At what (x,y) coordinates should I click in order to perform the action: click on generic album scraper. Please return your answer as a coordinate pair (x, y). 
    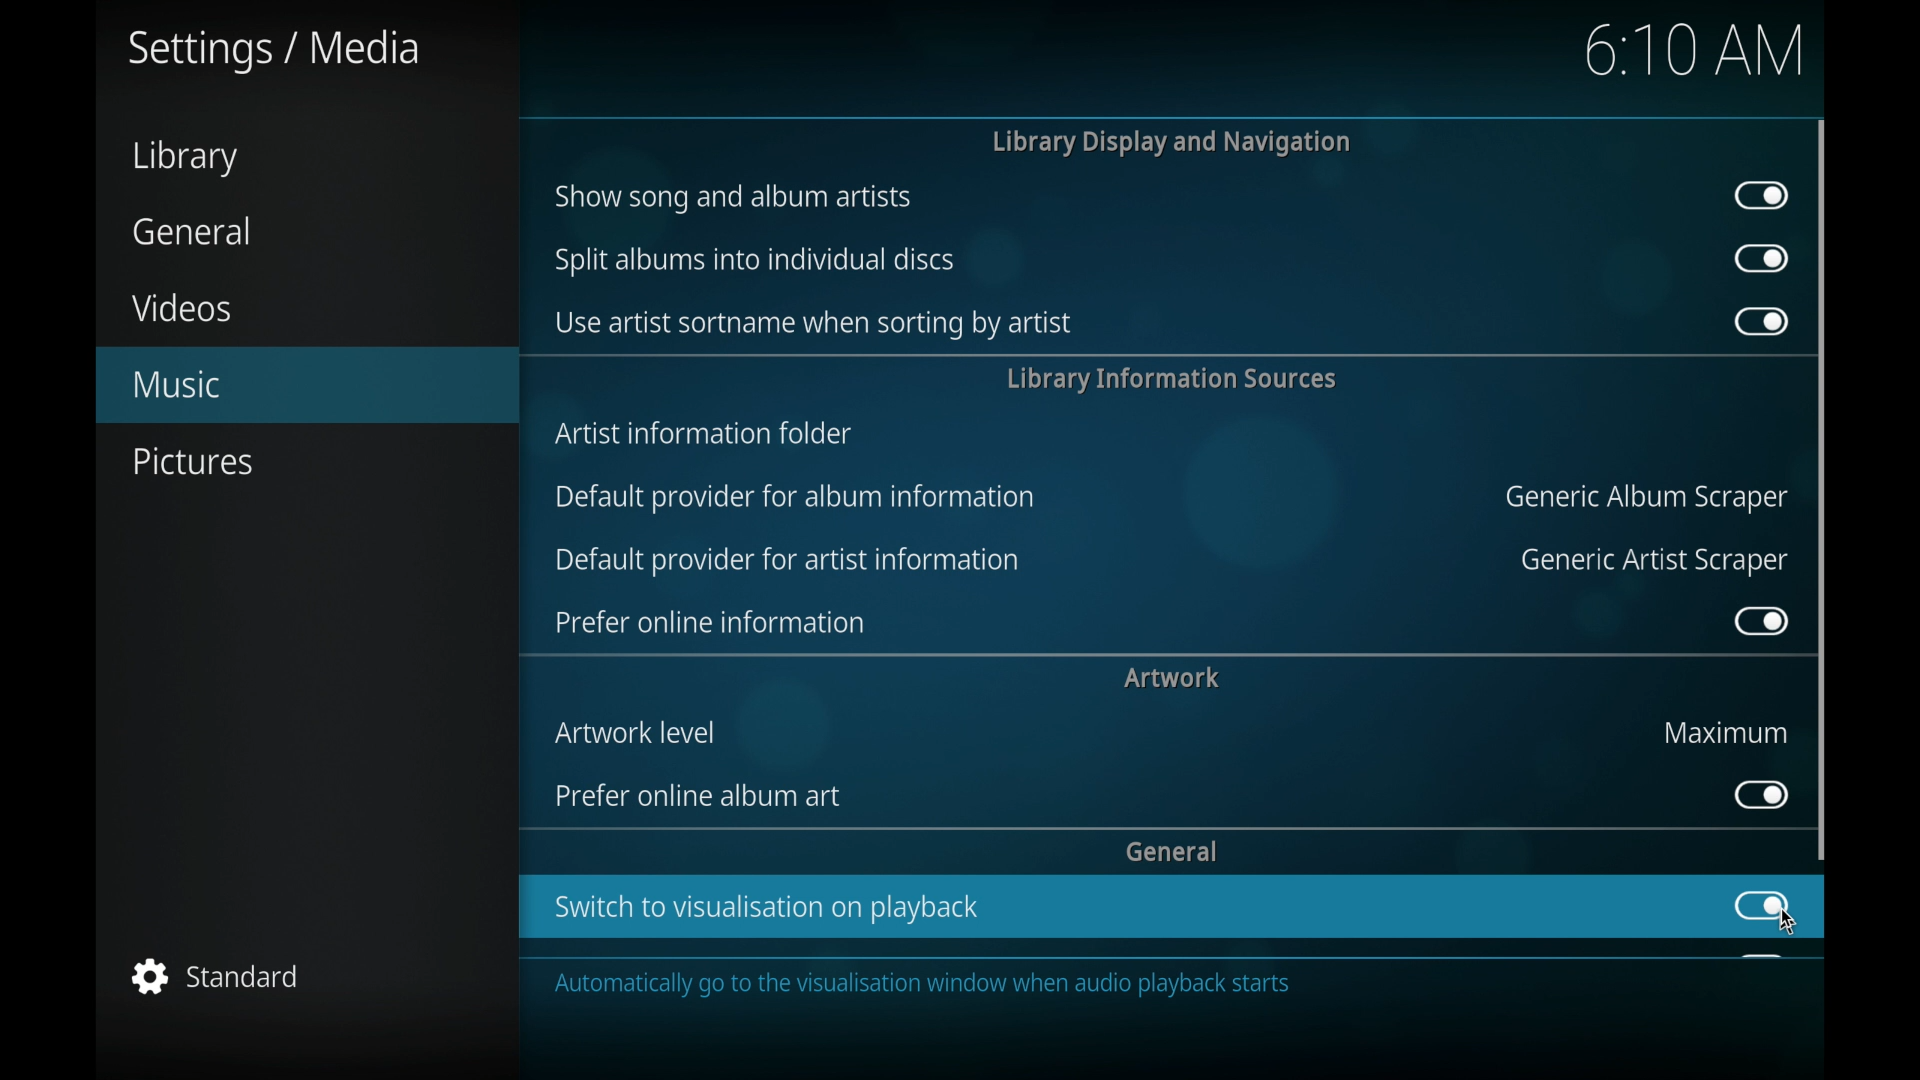
    Looking at the image, I should click on (1643, 499).